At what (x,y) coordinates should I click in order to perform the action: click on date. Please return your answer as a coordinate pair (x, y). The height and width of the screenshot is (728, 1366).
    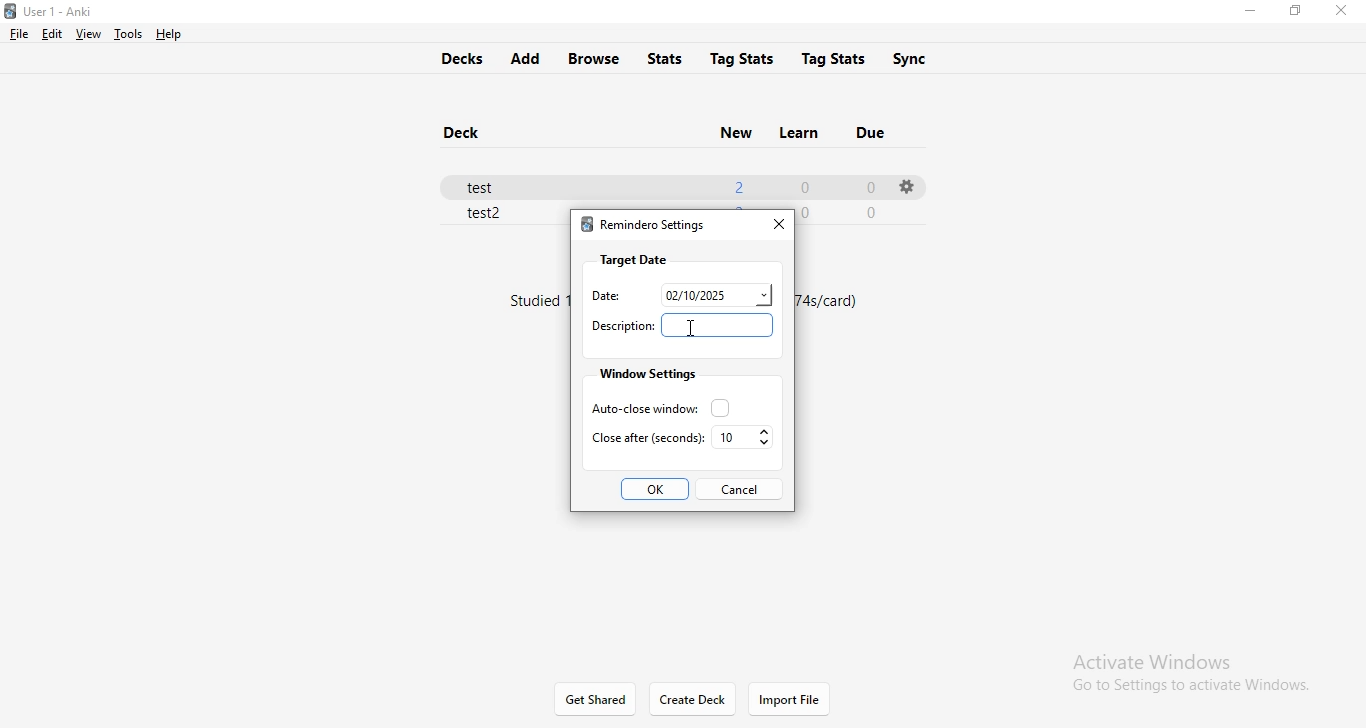
    Looking at the image, I should click on (716, 293).